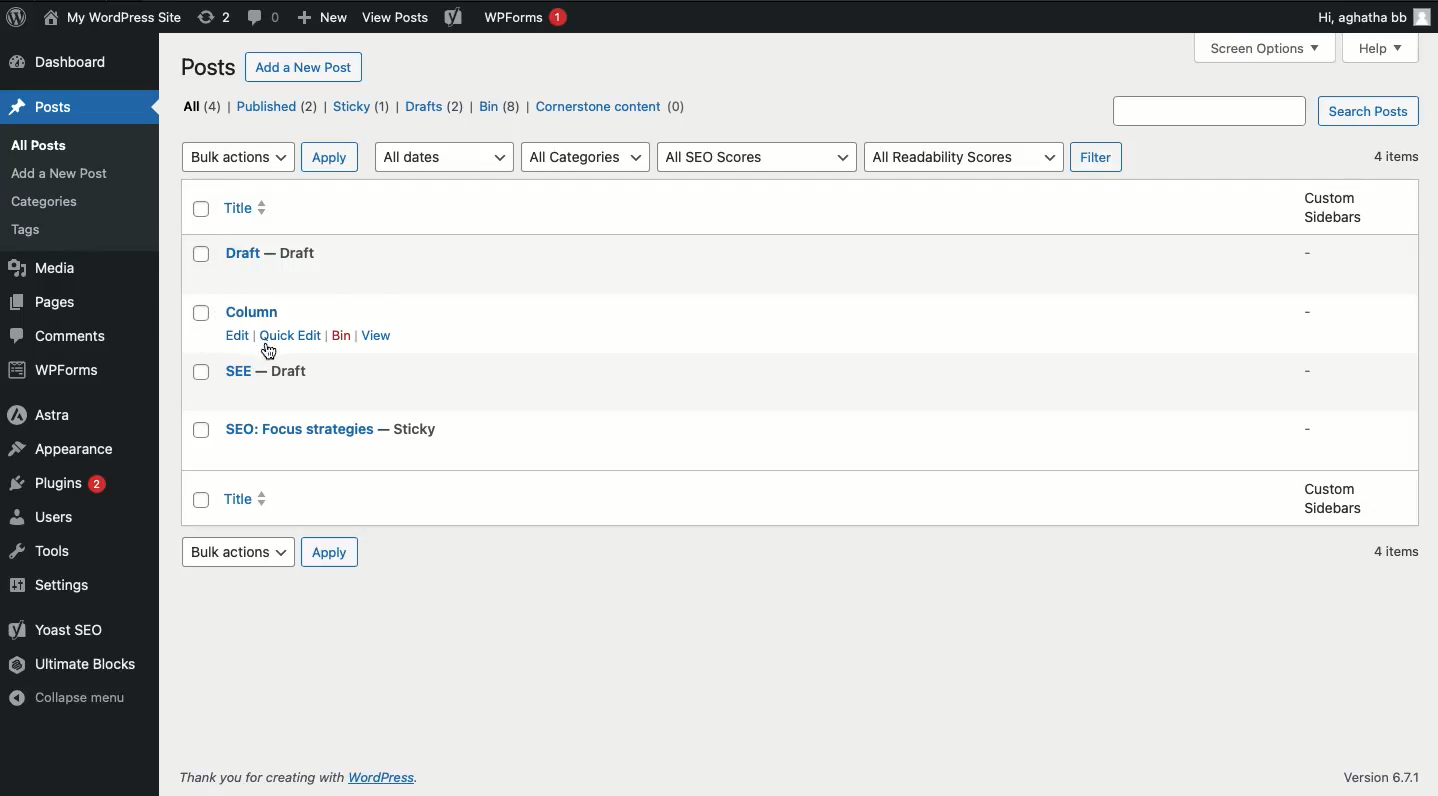 This screenshot has width=1438, height=796. Describe the element at coordinates (1380, 49) in the screenshot. I see `Help` at that location.